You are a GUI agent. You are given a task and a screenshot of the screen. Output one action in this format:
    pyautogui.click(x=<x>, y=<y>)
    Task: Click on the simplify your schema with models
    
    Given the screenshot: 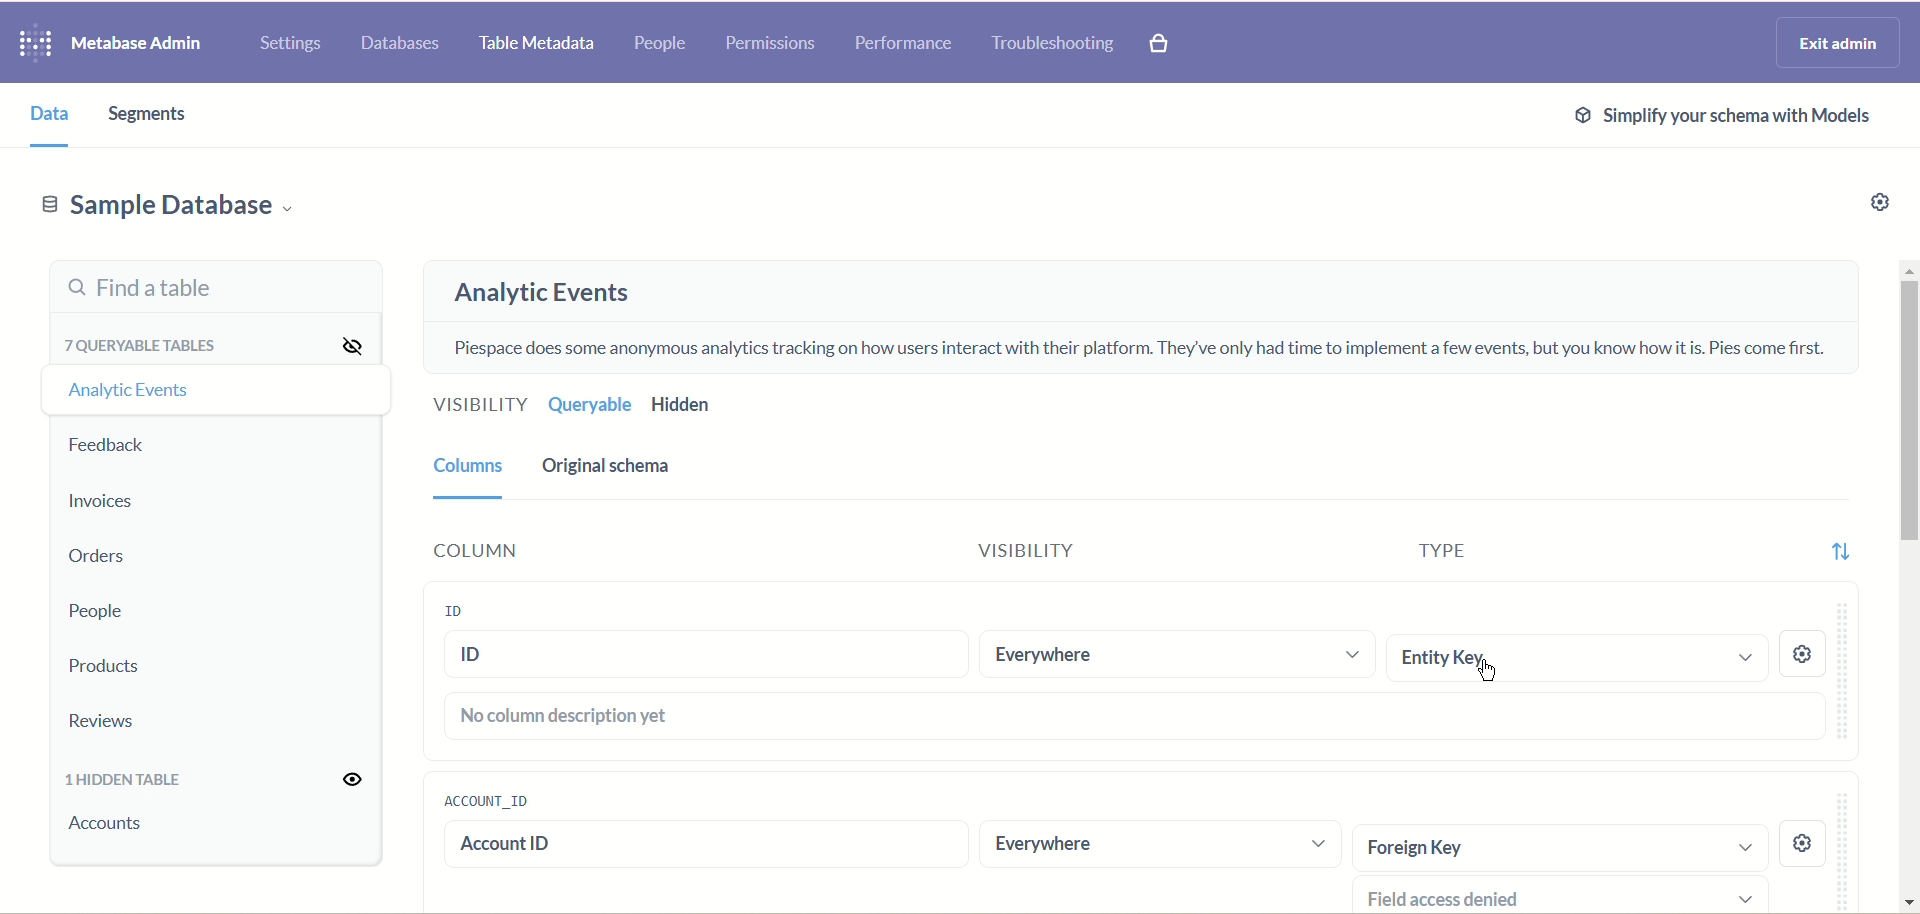 What is the action you would take?
    pyautogui.click(x=1726, y=118)
    